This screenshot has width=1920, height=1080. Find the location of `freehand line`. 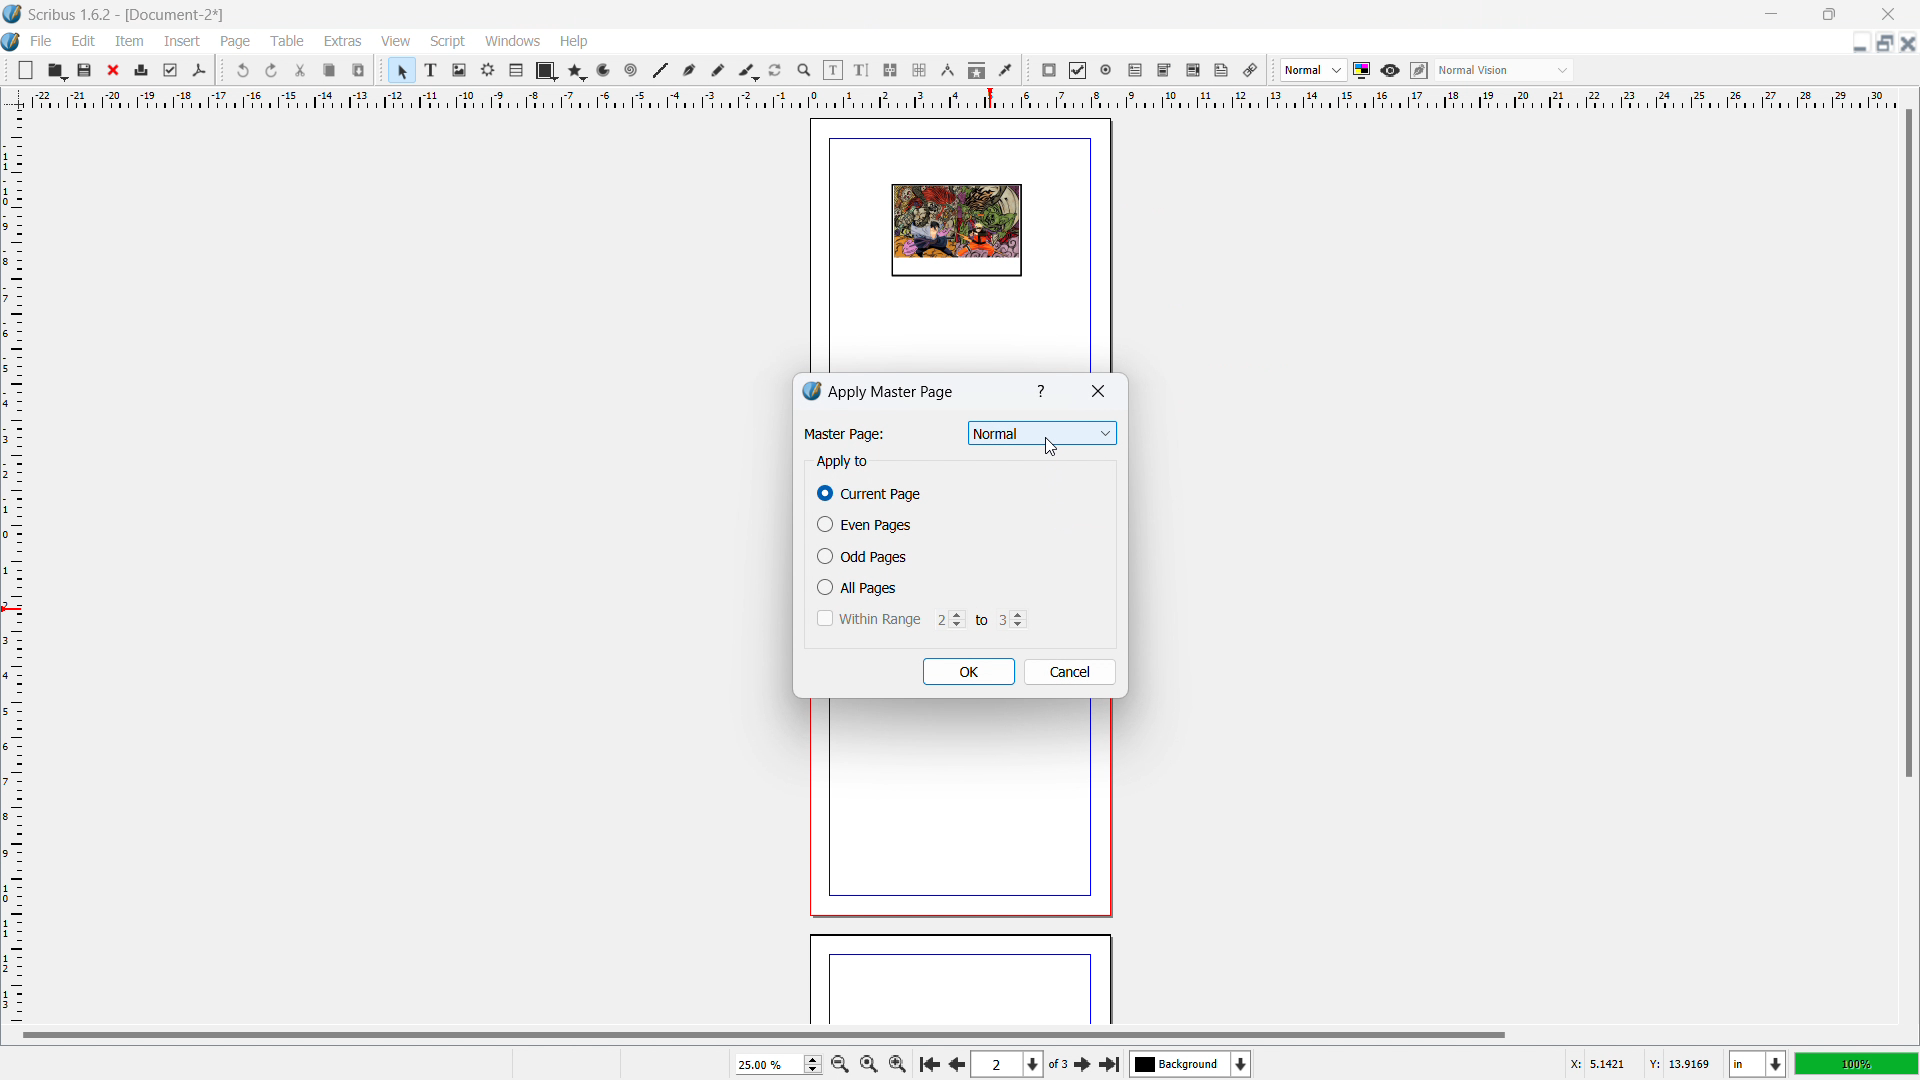

freehand line is located at coordinates (719, 71).